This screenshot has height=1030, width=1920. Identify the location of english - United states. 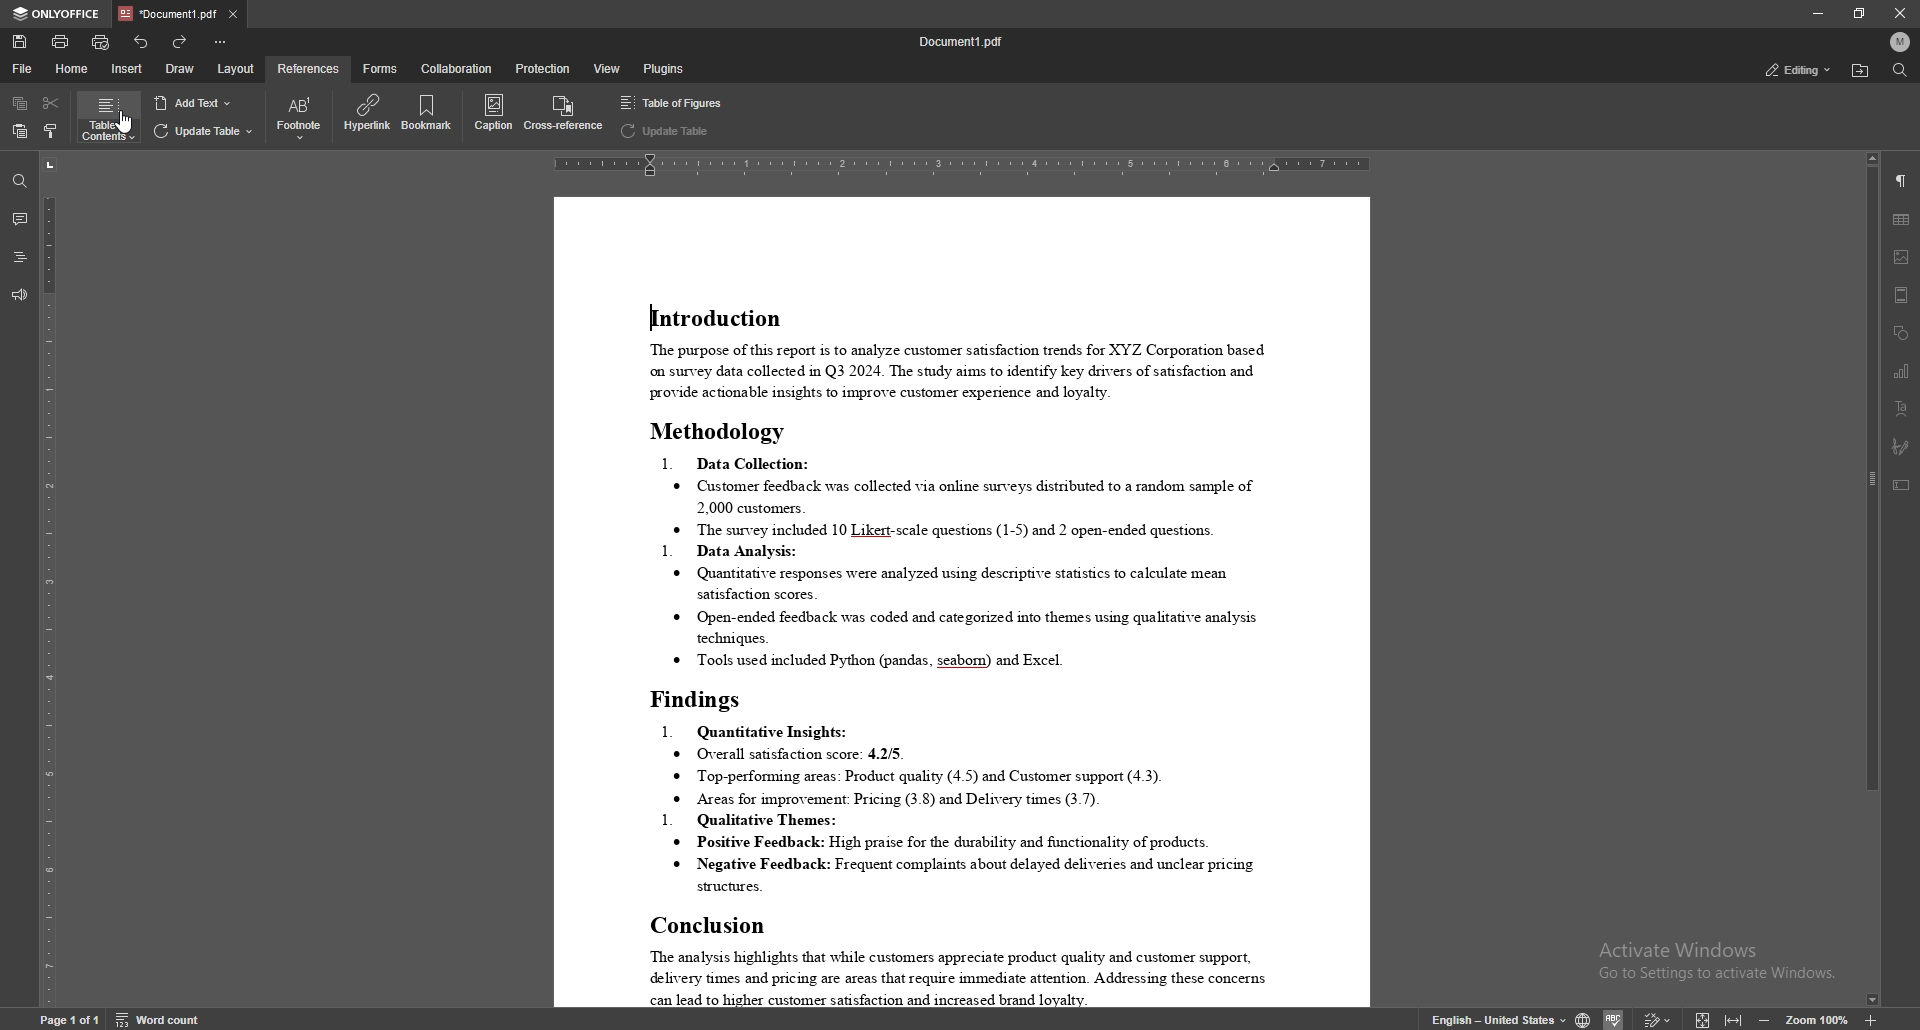
(1493, 1020).